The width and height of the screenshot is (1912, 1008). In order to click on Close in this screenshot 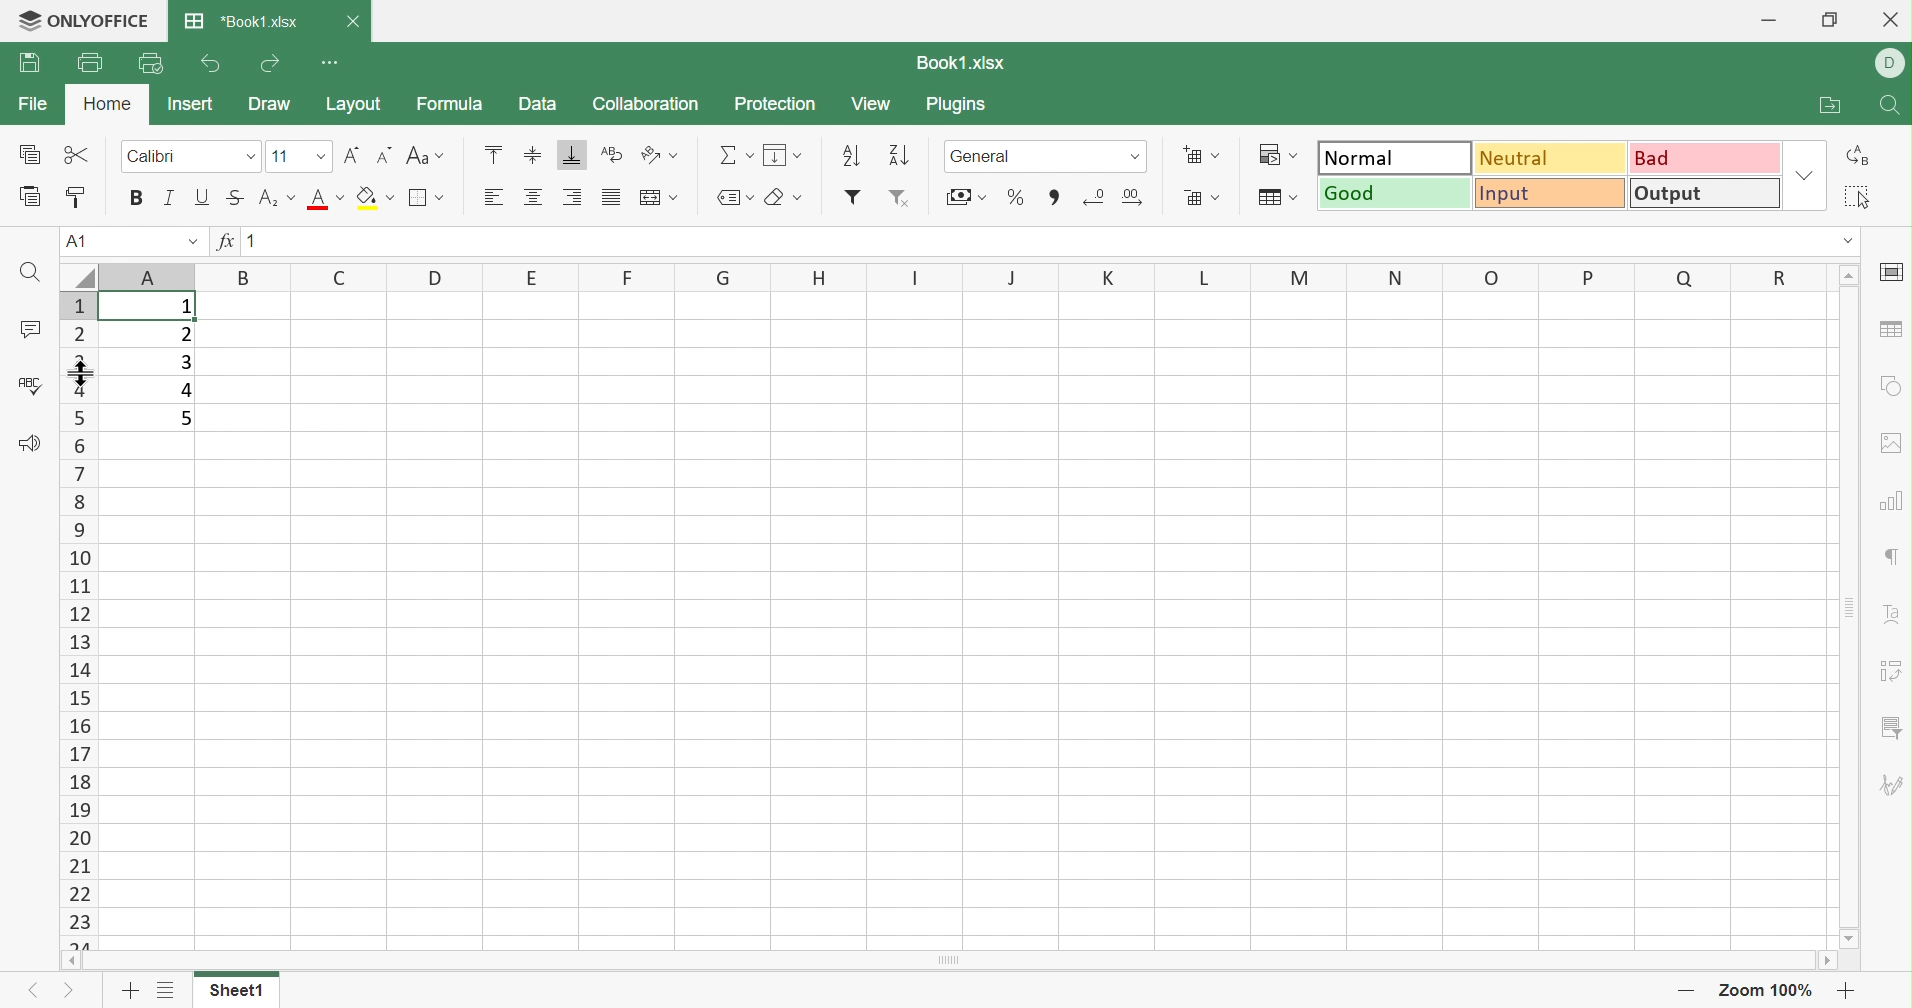, I will do `click(1889, 19)`.